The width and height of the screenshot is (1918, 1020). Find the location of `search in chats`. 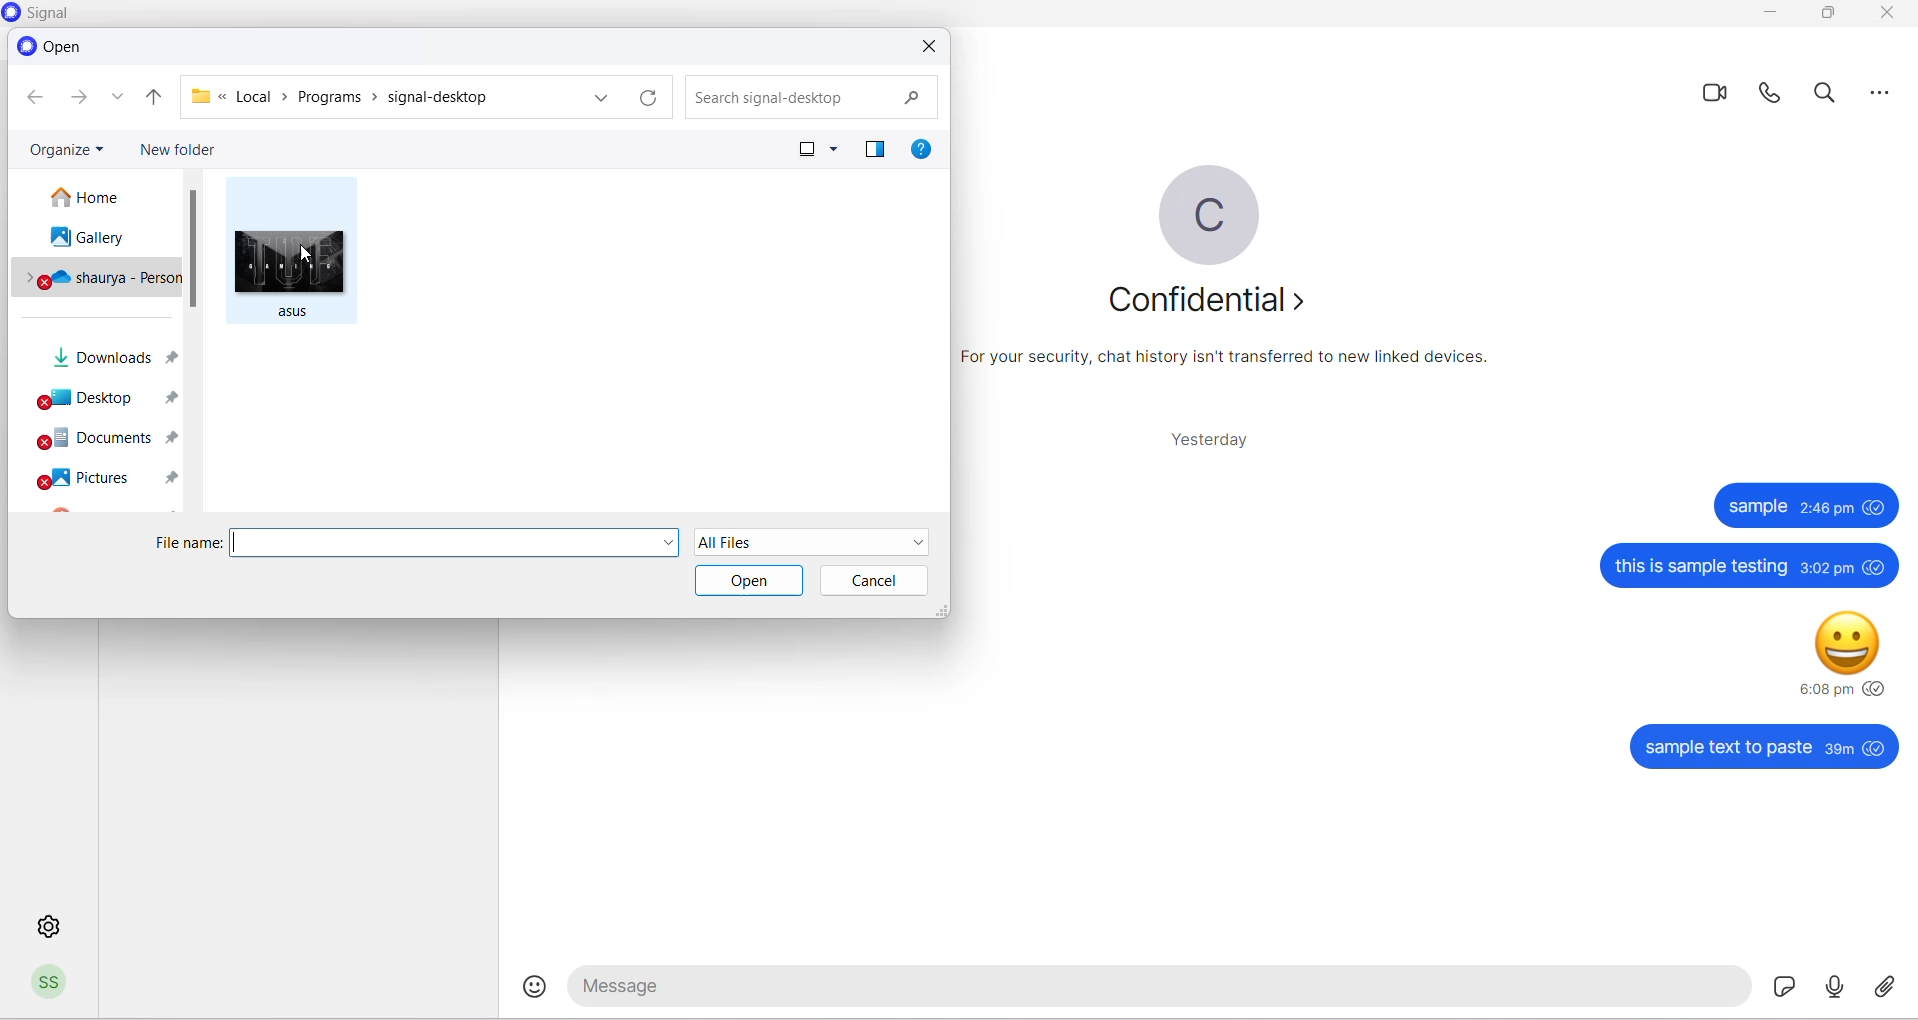

search in chats is located at coordinates (1830, 98).